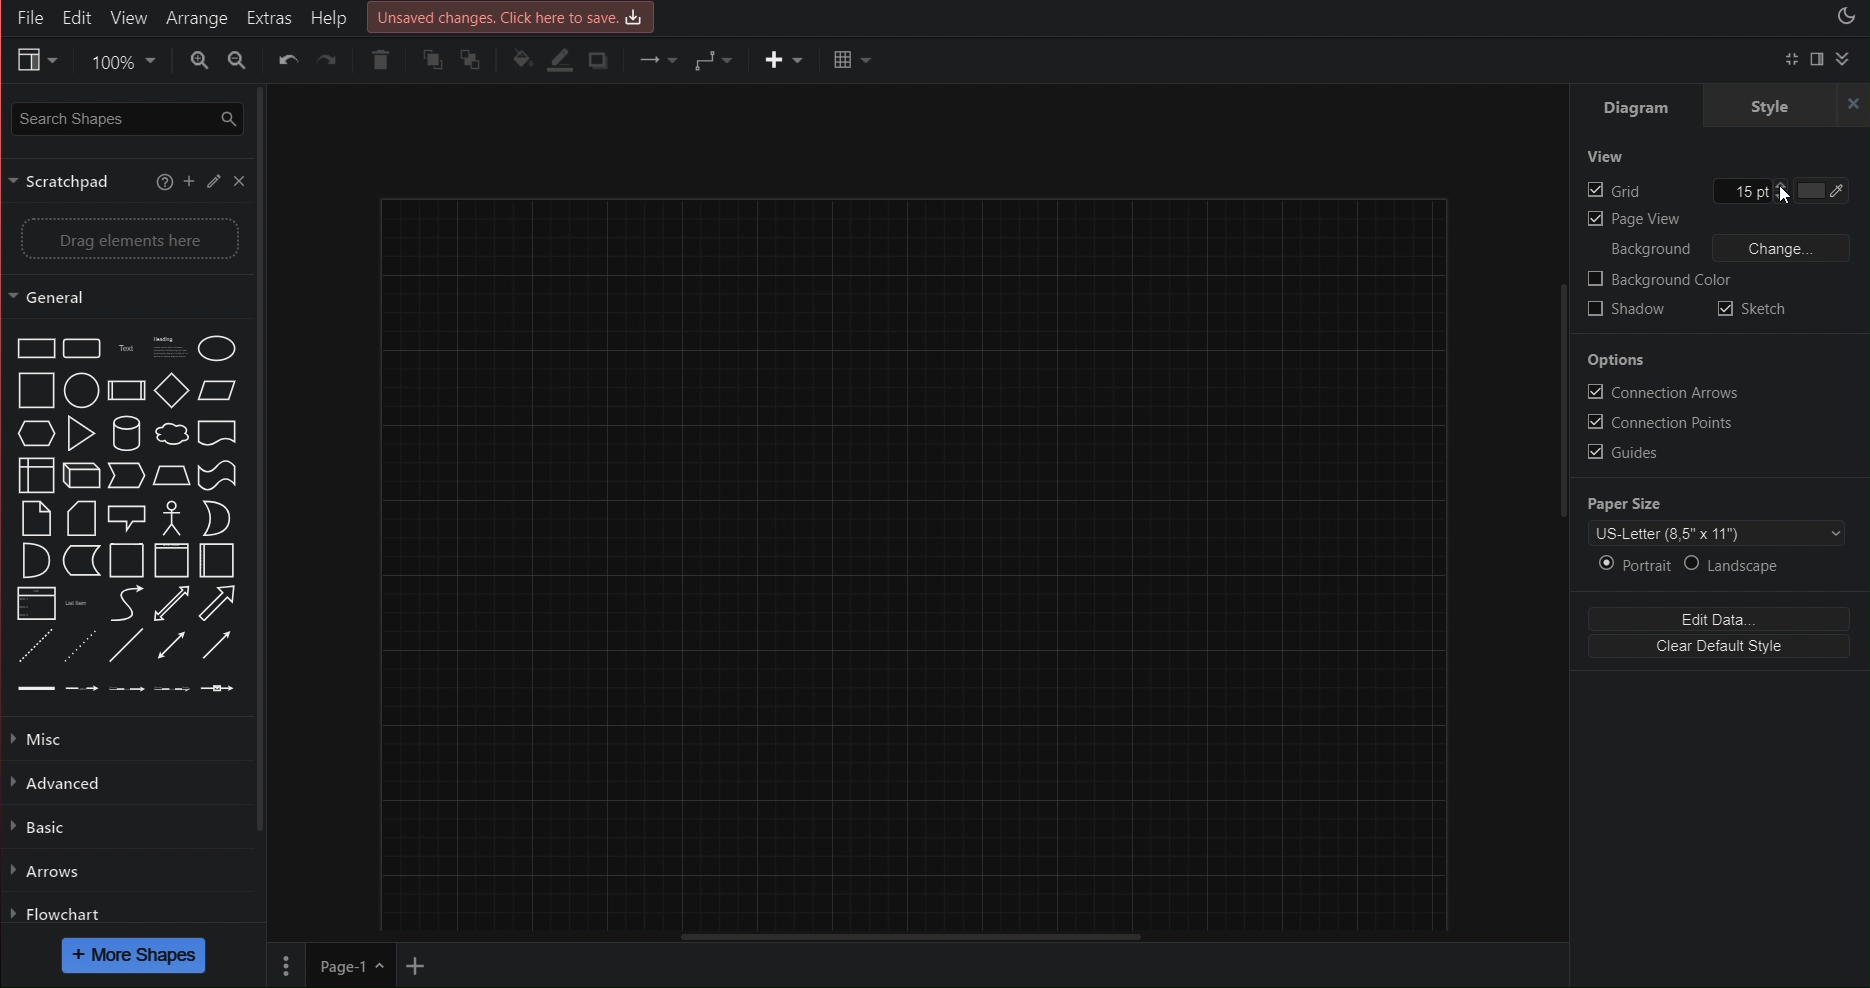 Image resolution: width=1870 pixels, height=988 pixels. I want to click on Send Back, so click(476, 59).